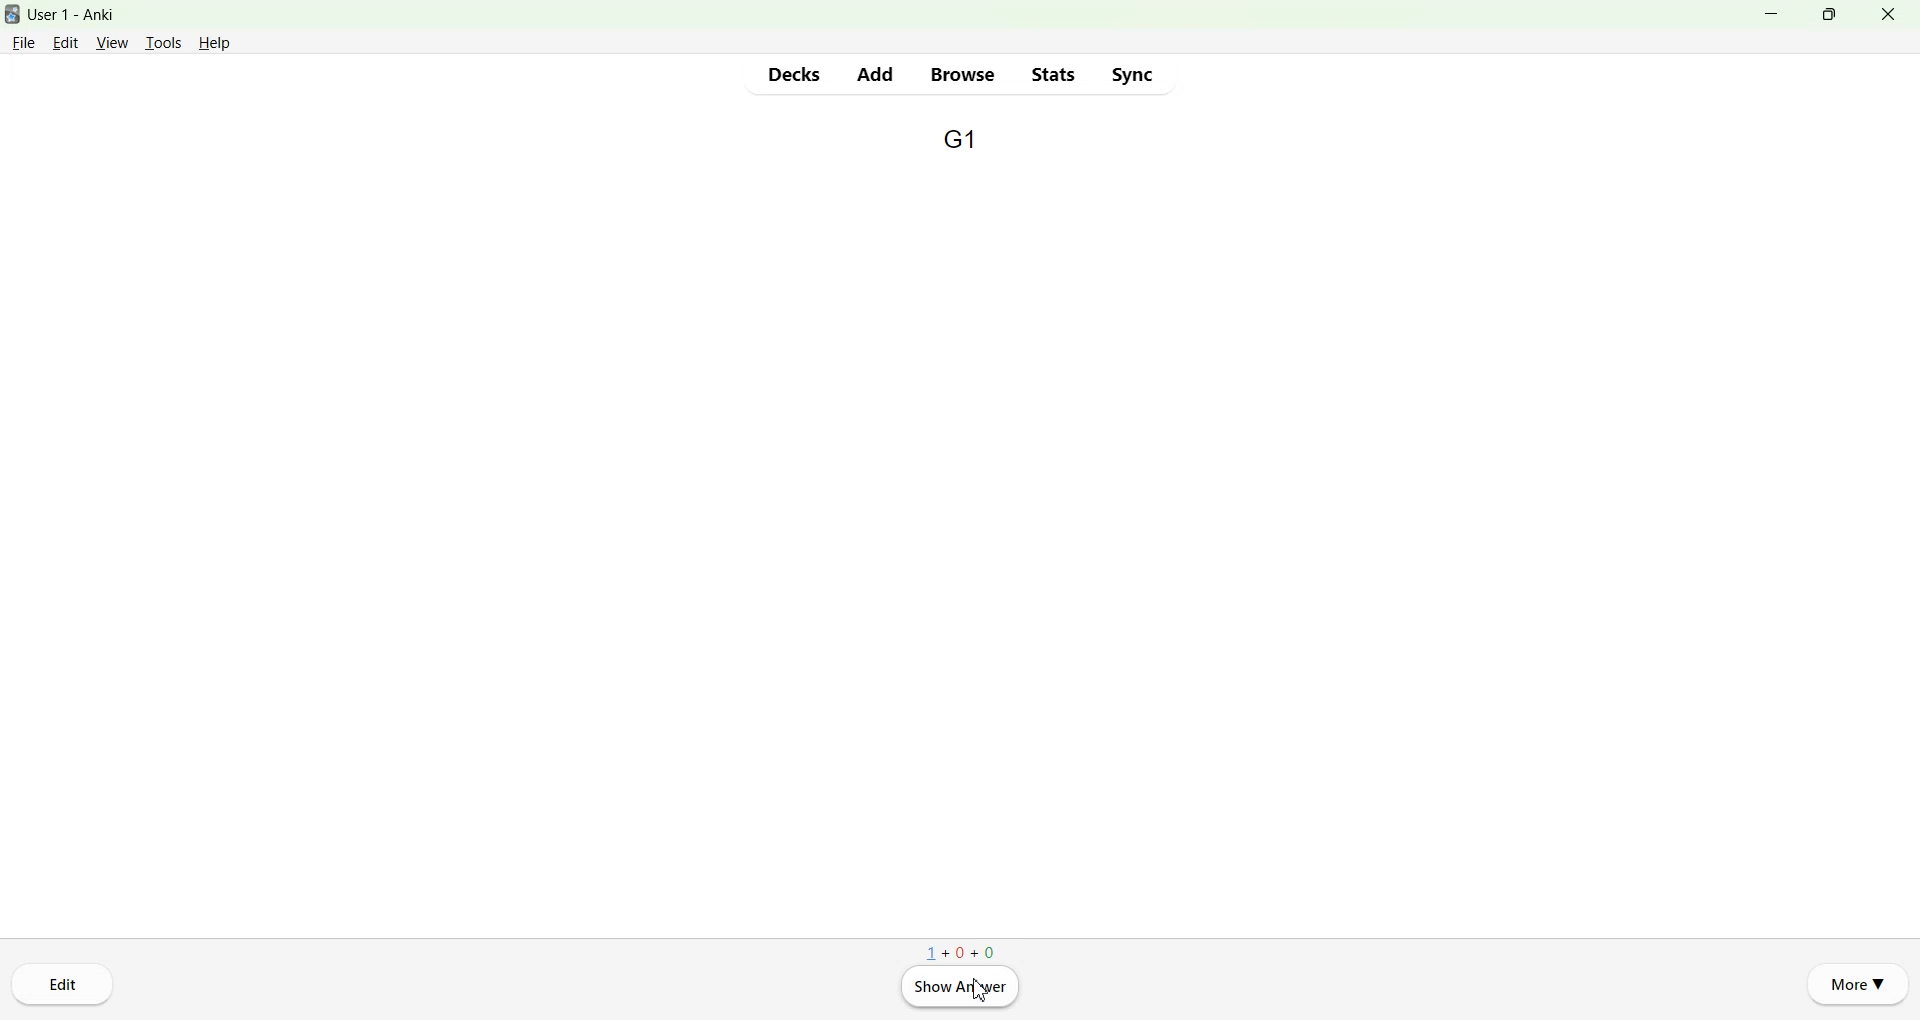 The height and width of the screenshot is (1020, 1920). Describe the element at coordinates (24, 41) in the screenshot. I see `File` at that location.